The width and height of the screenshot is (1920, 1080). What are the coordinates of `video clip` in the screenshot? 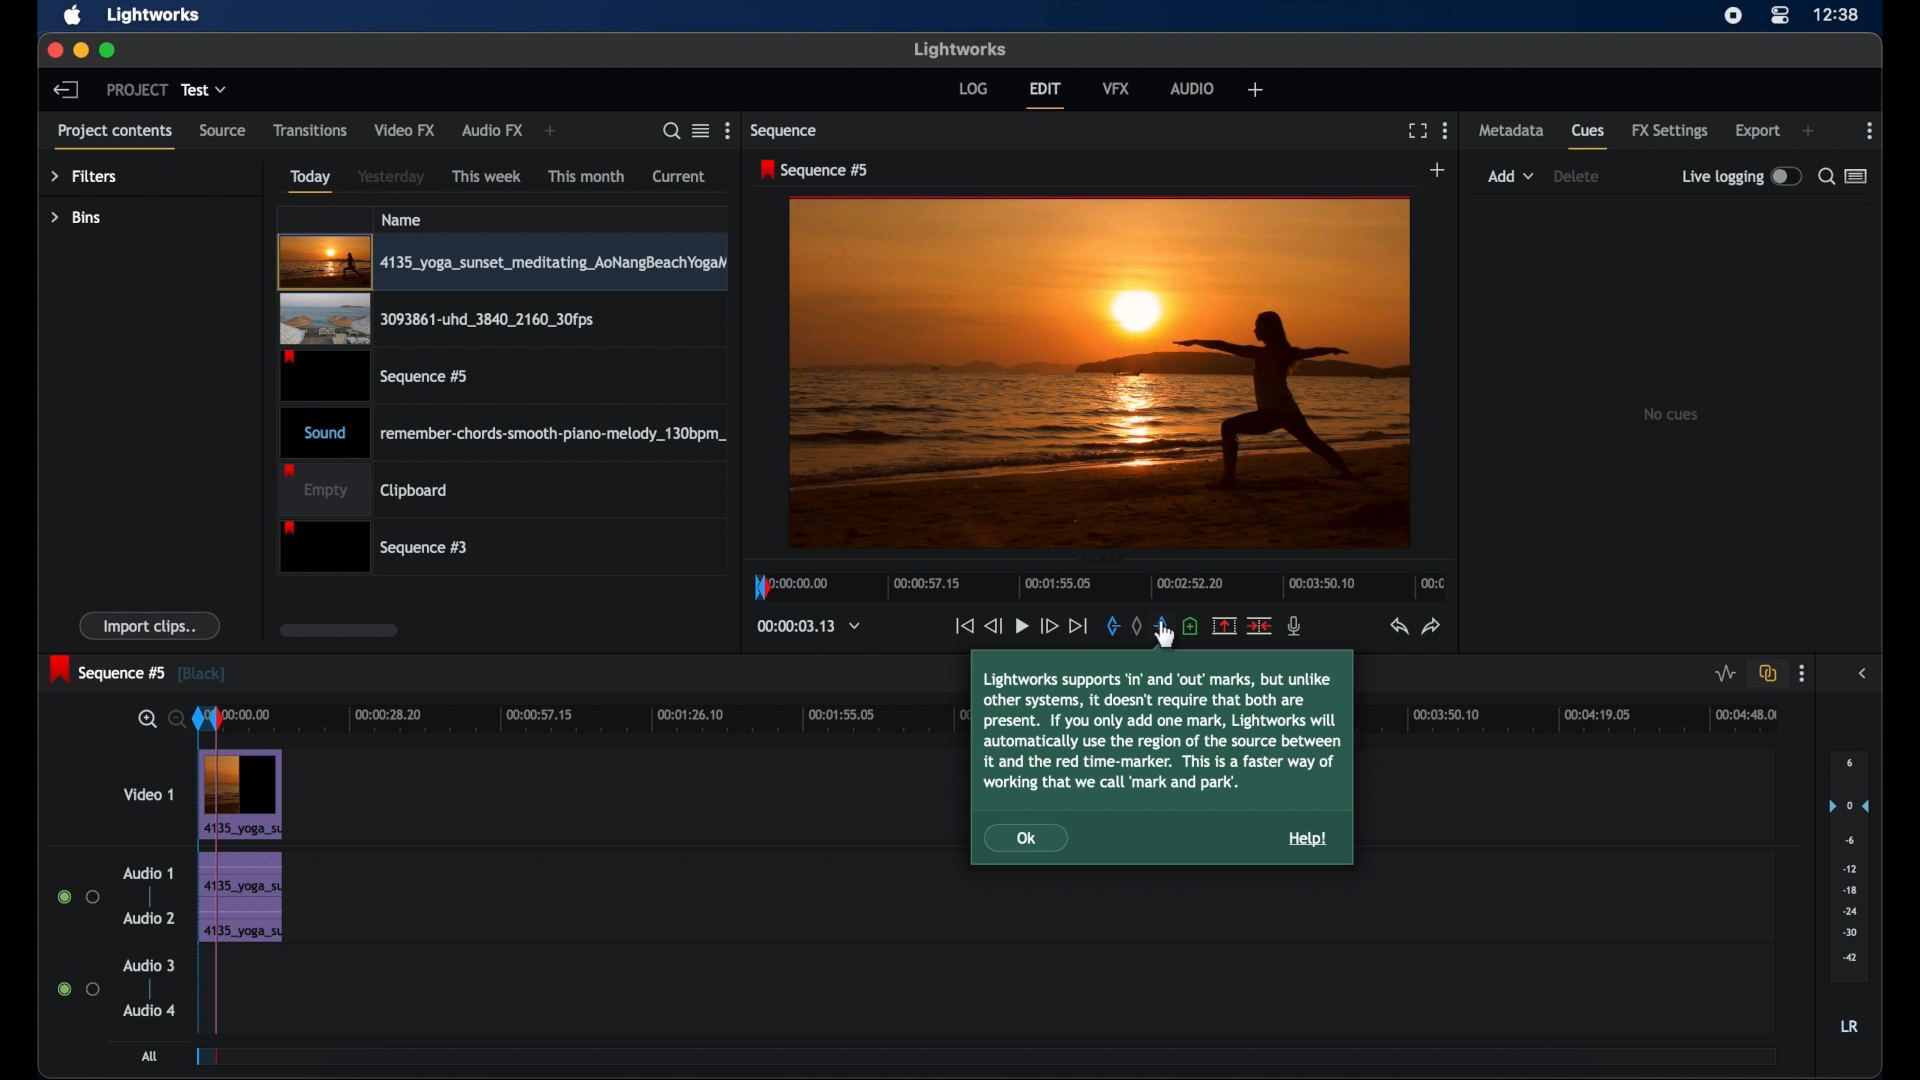 It's located at (436, 320).